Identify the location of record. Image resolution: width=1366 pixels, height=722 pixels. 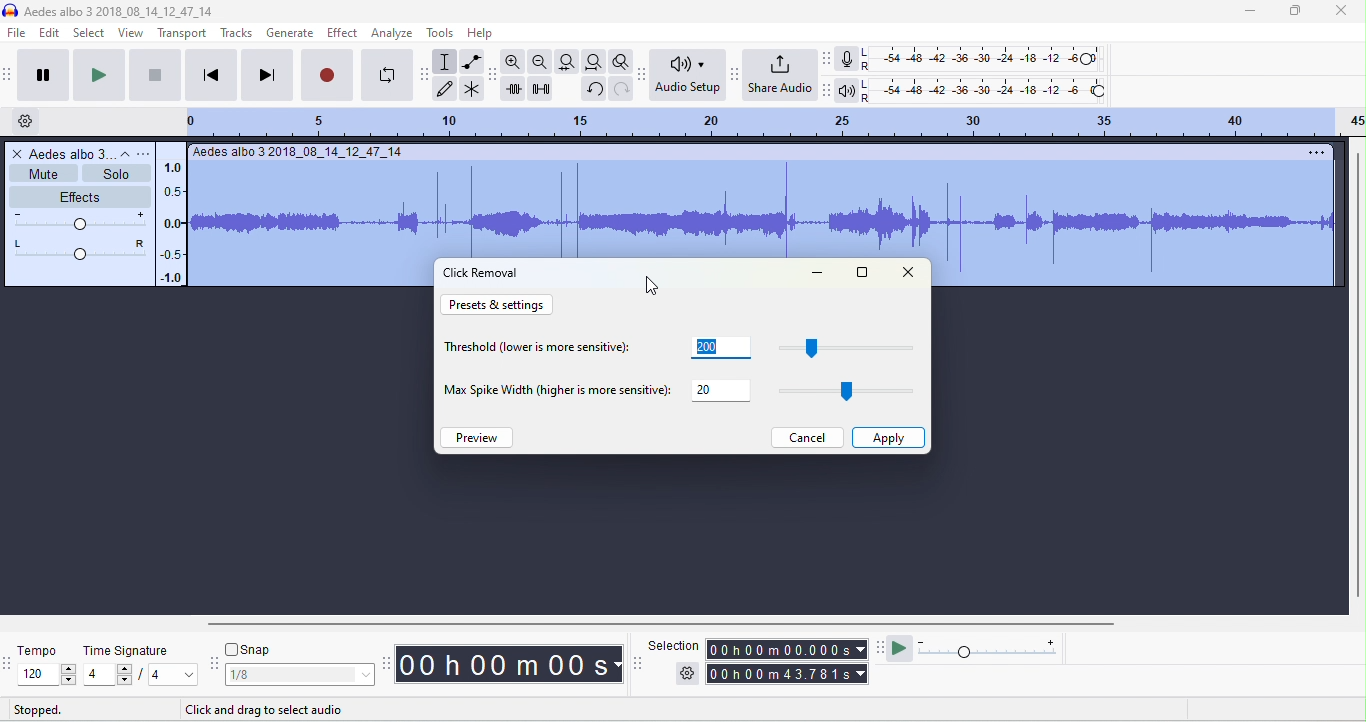
(327, 74).